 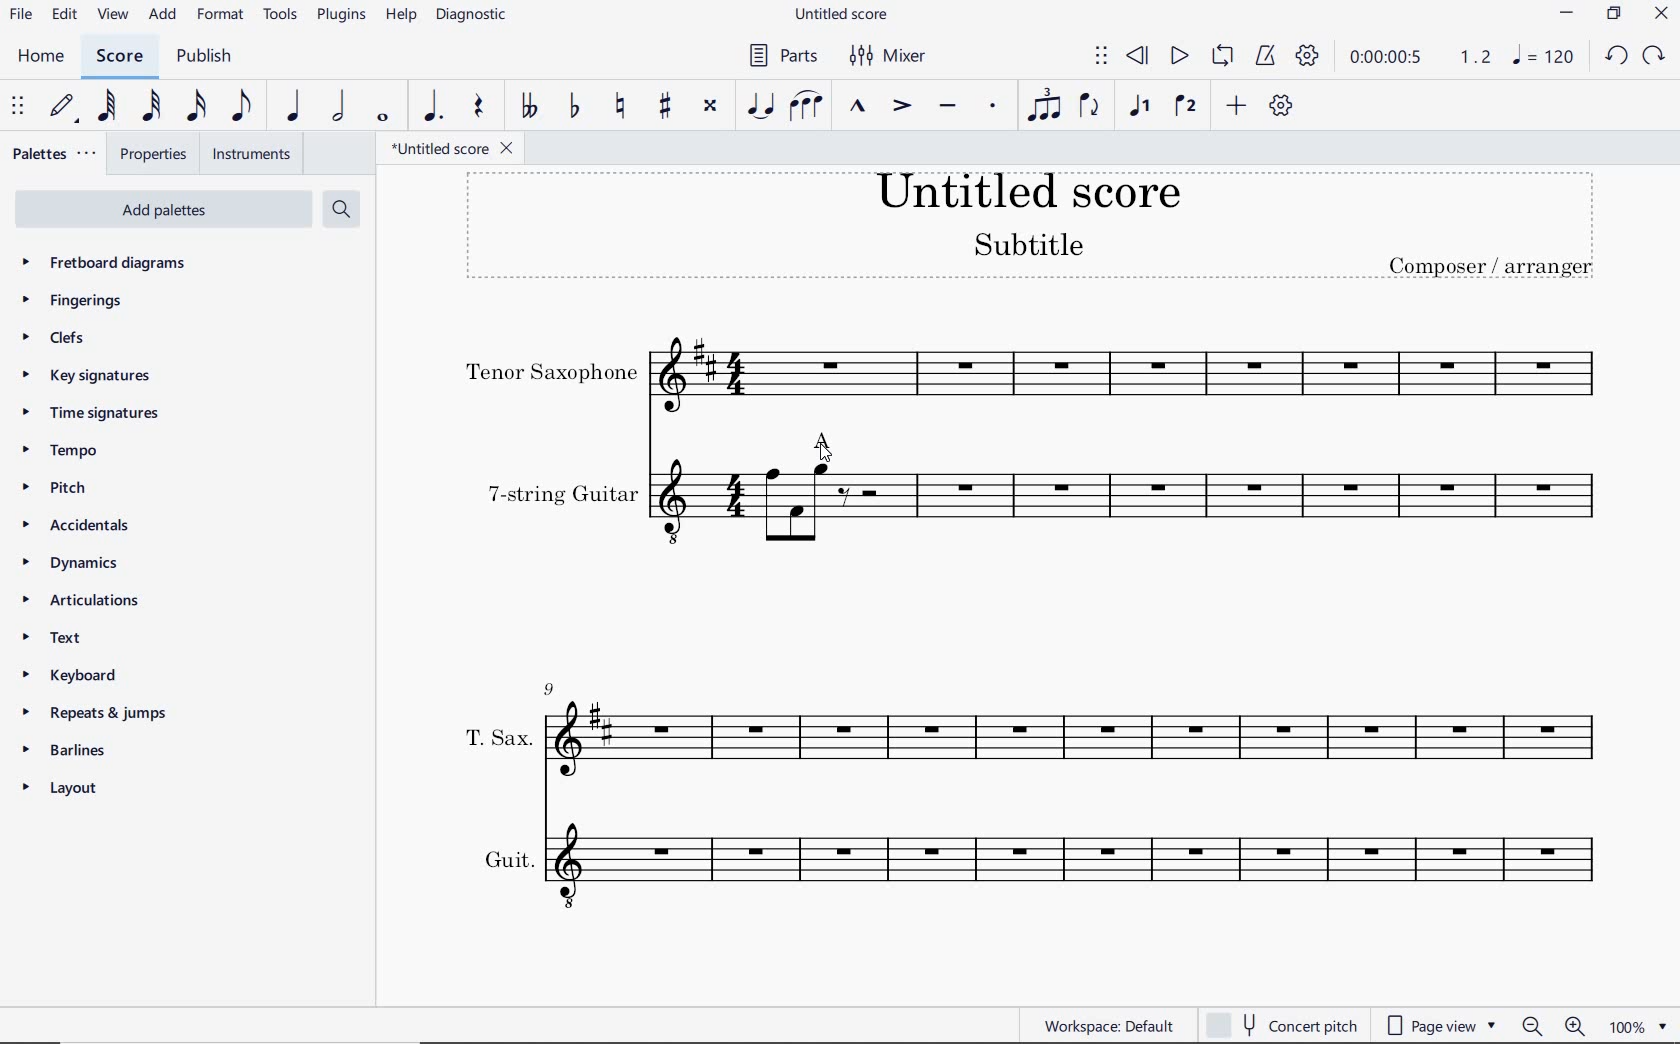 What do you see at coordinates (1265, 57) in the screenshot?
I see `METRONOME` at bounding box center [1265, 57].